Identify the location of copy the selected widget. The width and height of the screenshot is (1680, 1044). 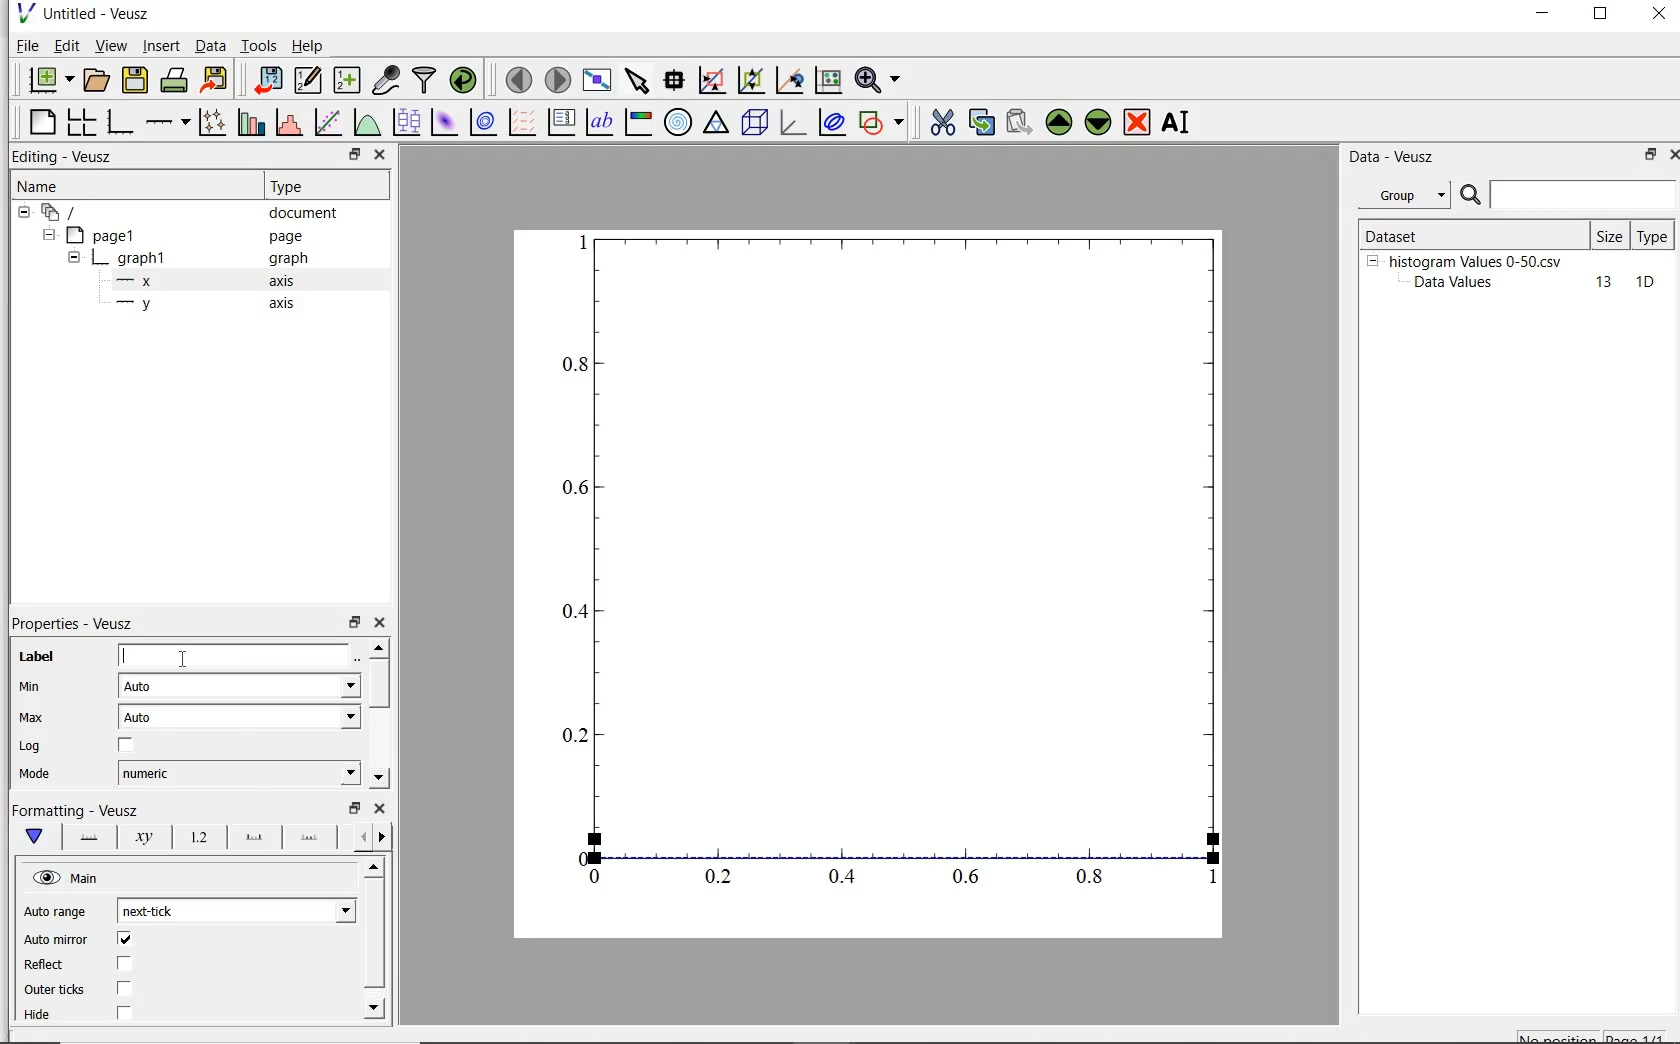
(980, 125).